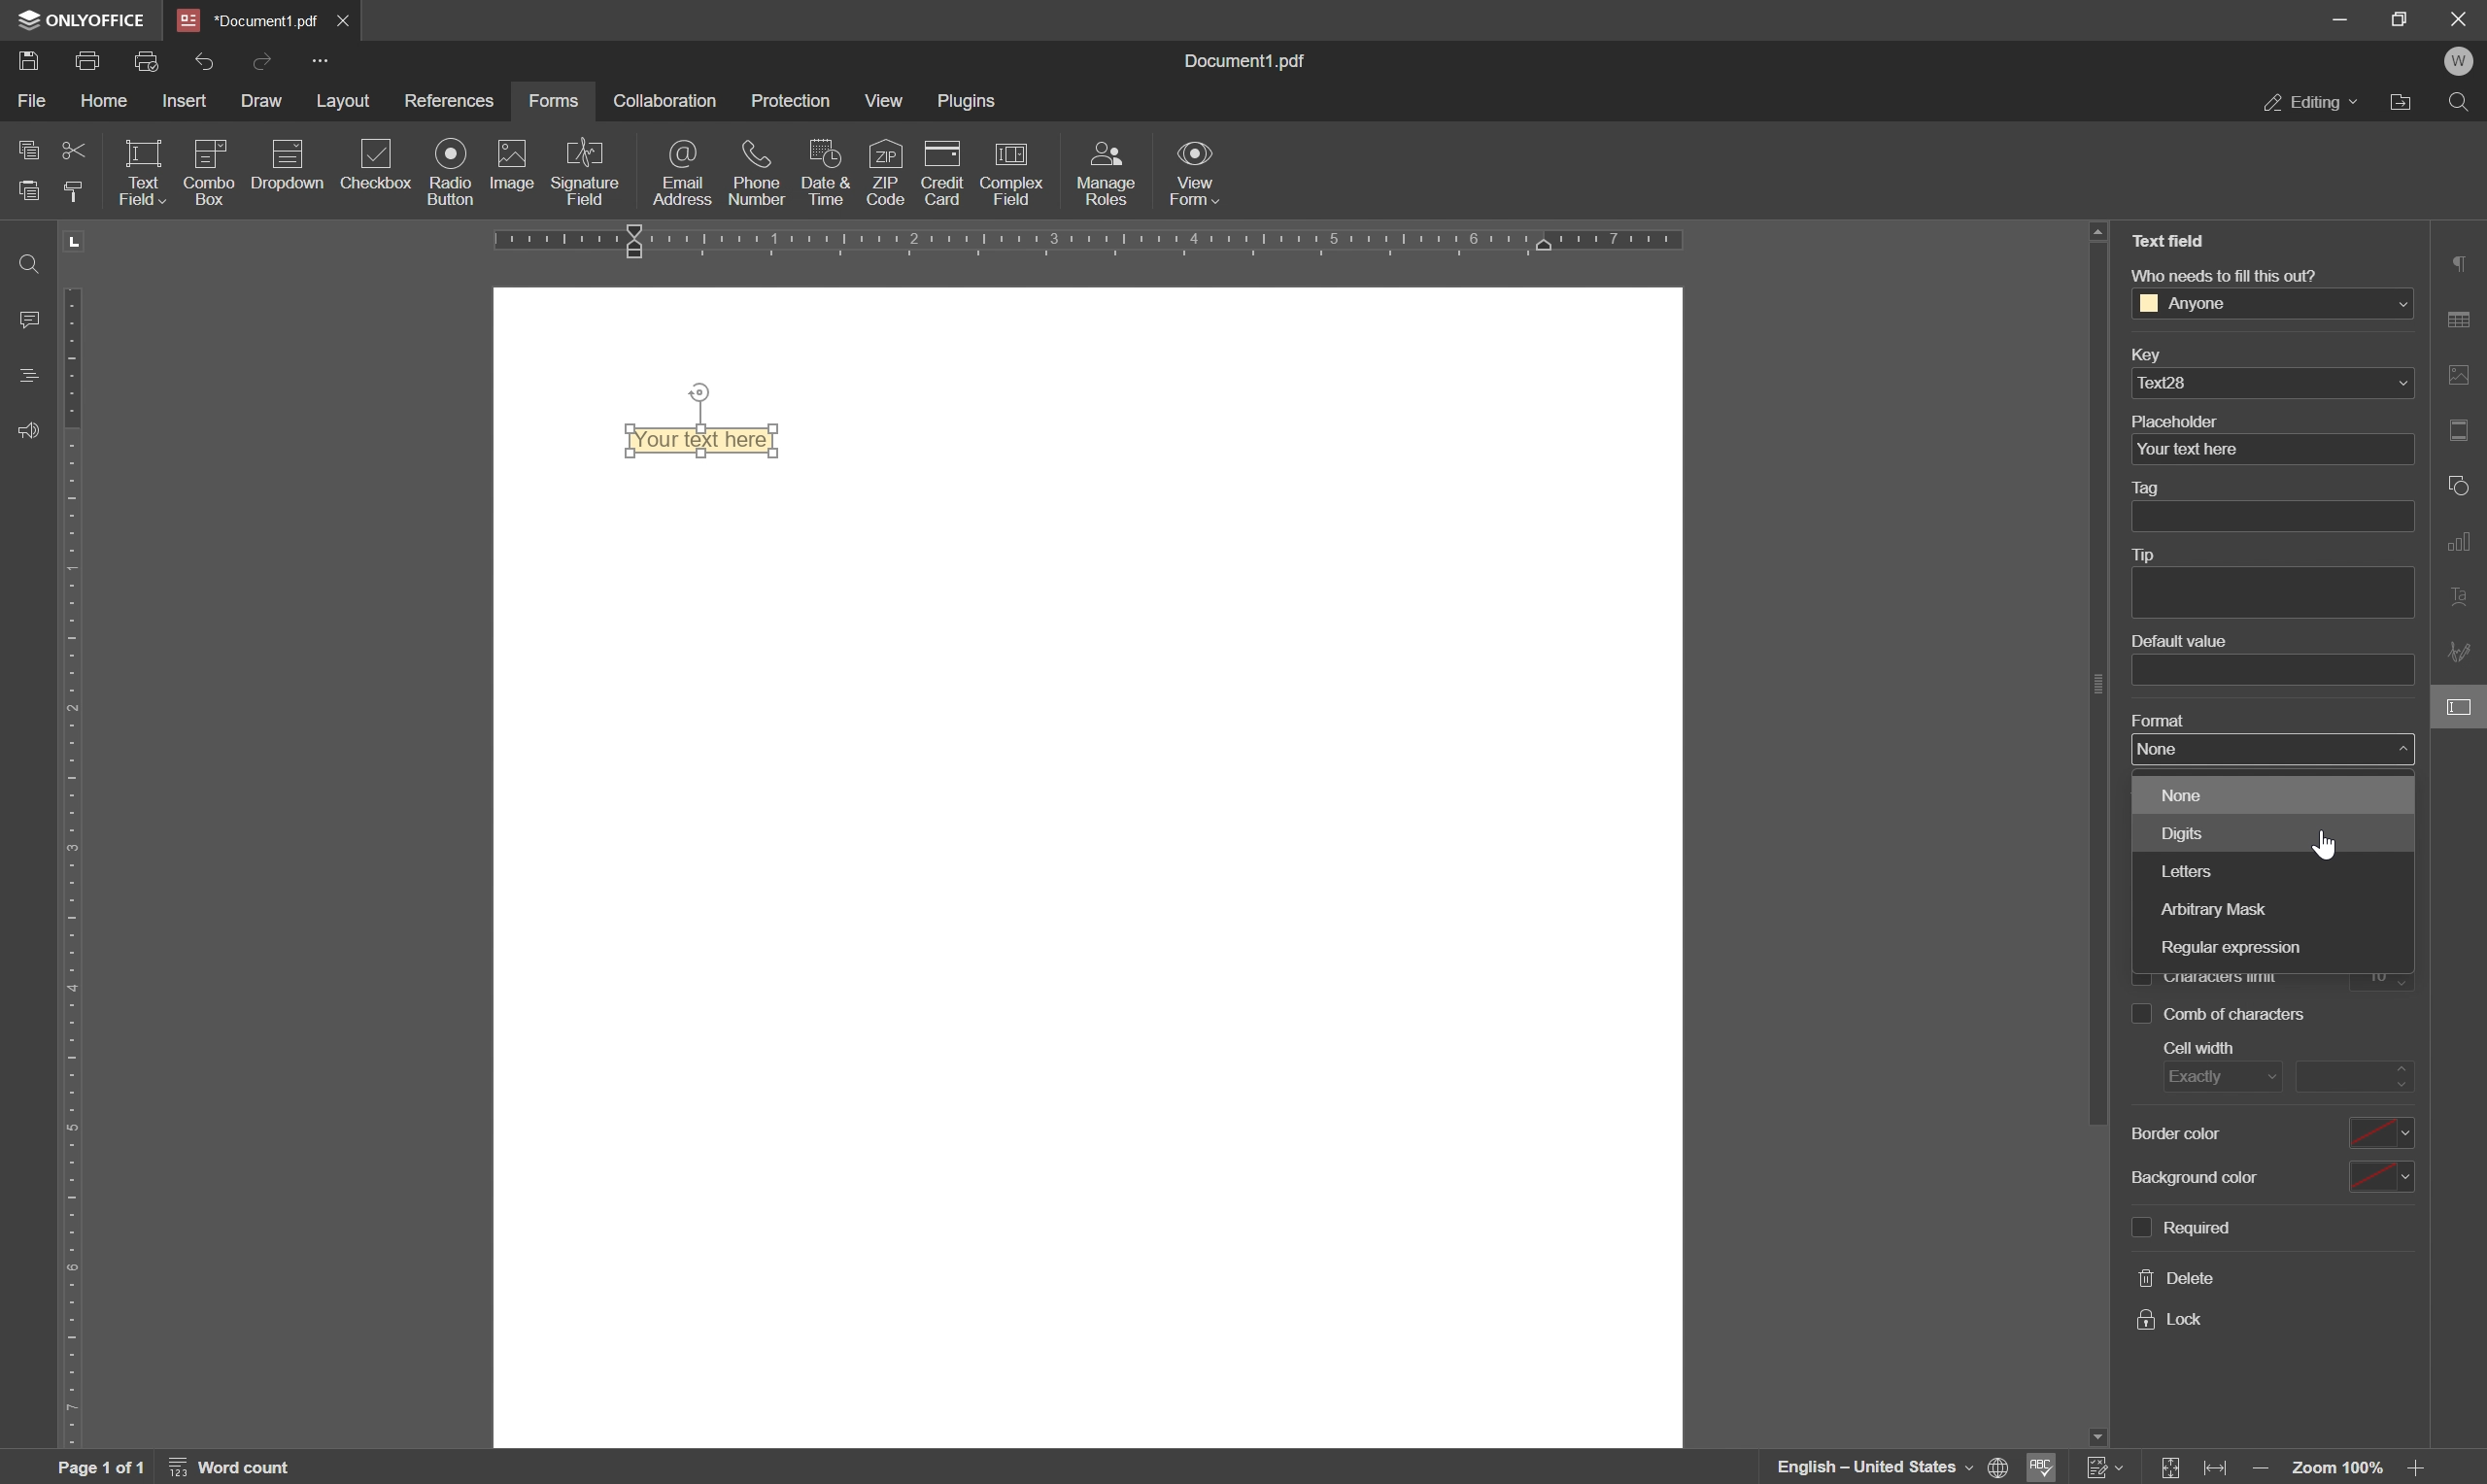  Describe the element at coordinates (26, 259) in the screenshot. I see `find` at that location.